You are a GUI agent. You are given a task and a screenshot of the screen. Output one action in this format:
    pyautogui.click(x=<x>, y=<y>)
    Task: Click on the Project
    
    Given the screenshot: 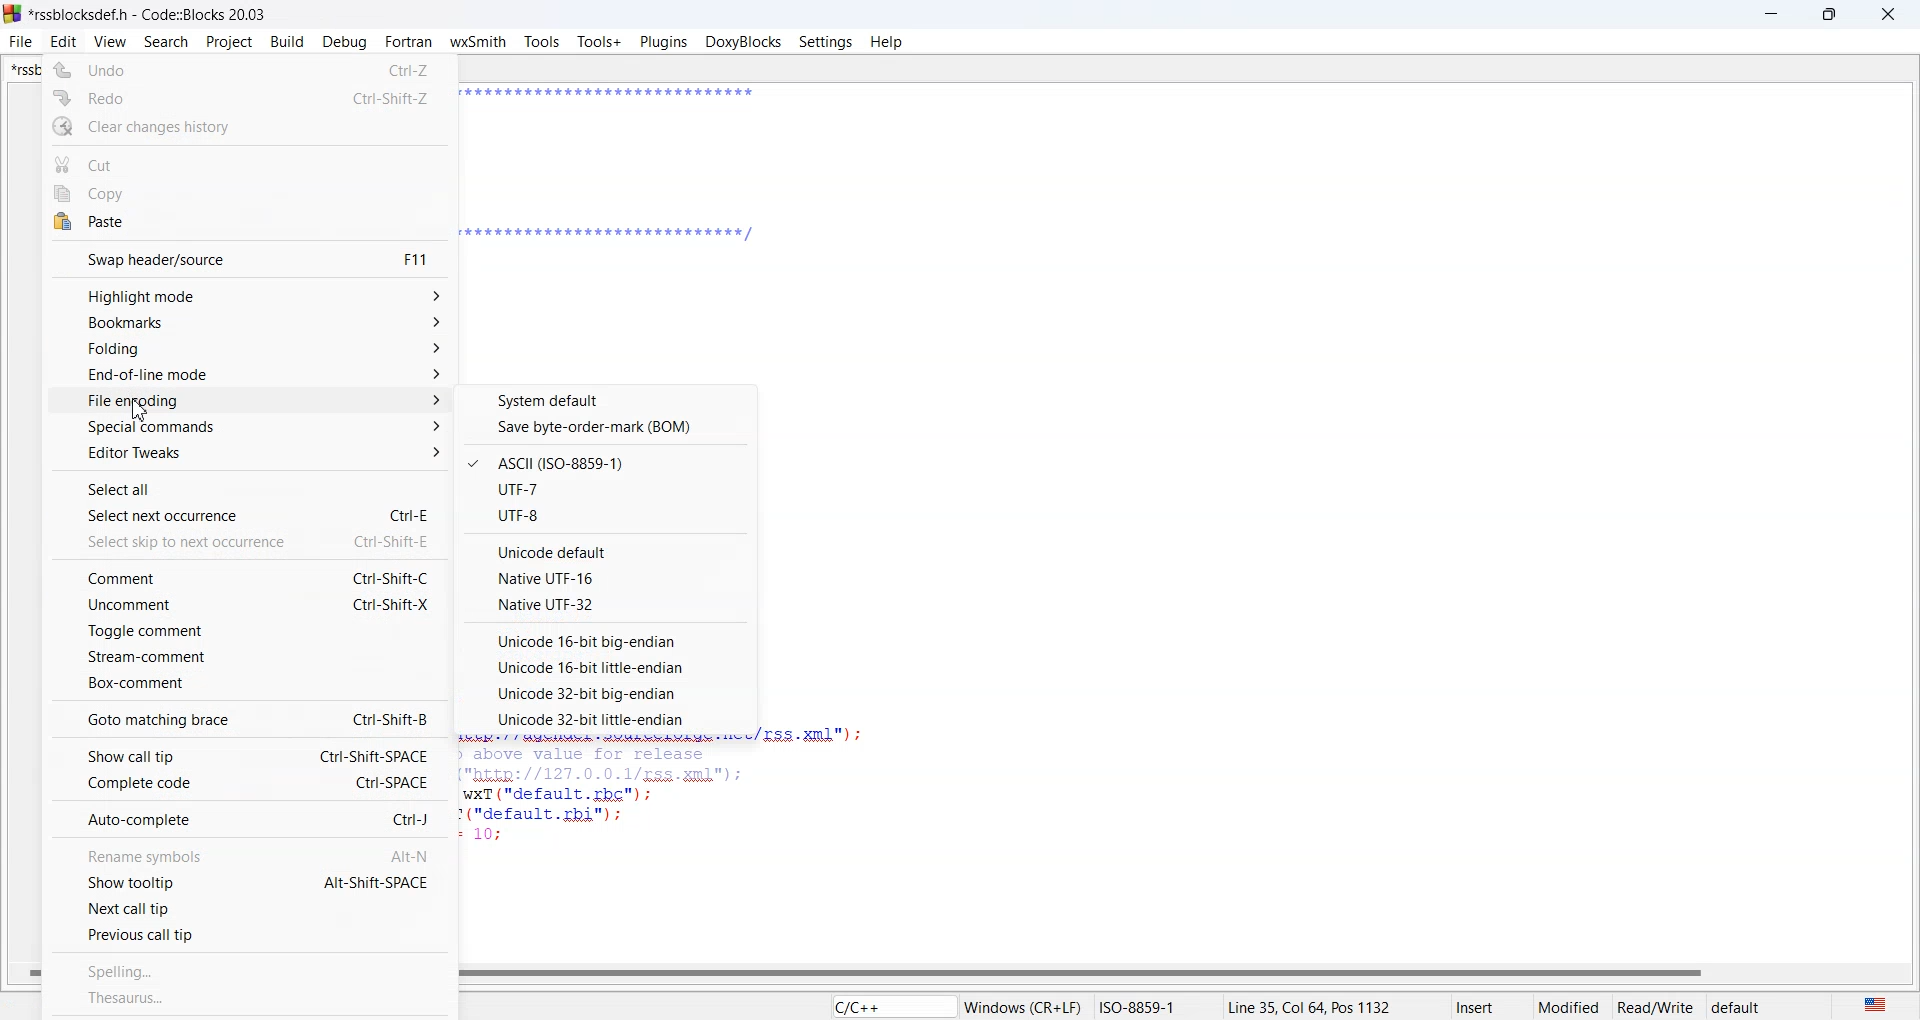 What is the action you would take?
    pyautogui.click(x=228, y=43)
    